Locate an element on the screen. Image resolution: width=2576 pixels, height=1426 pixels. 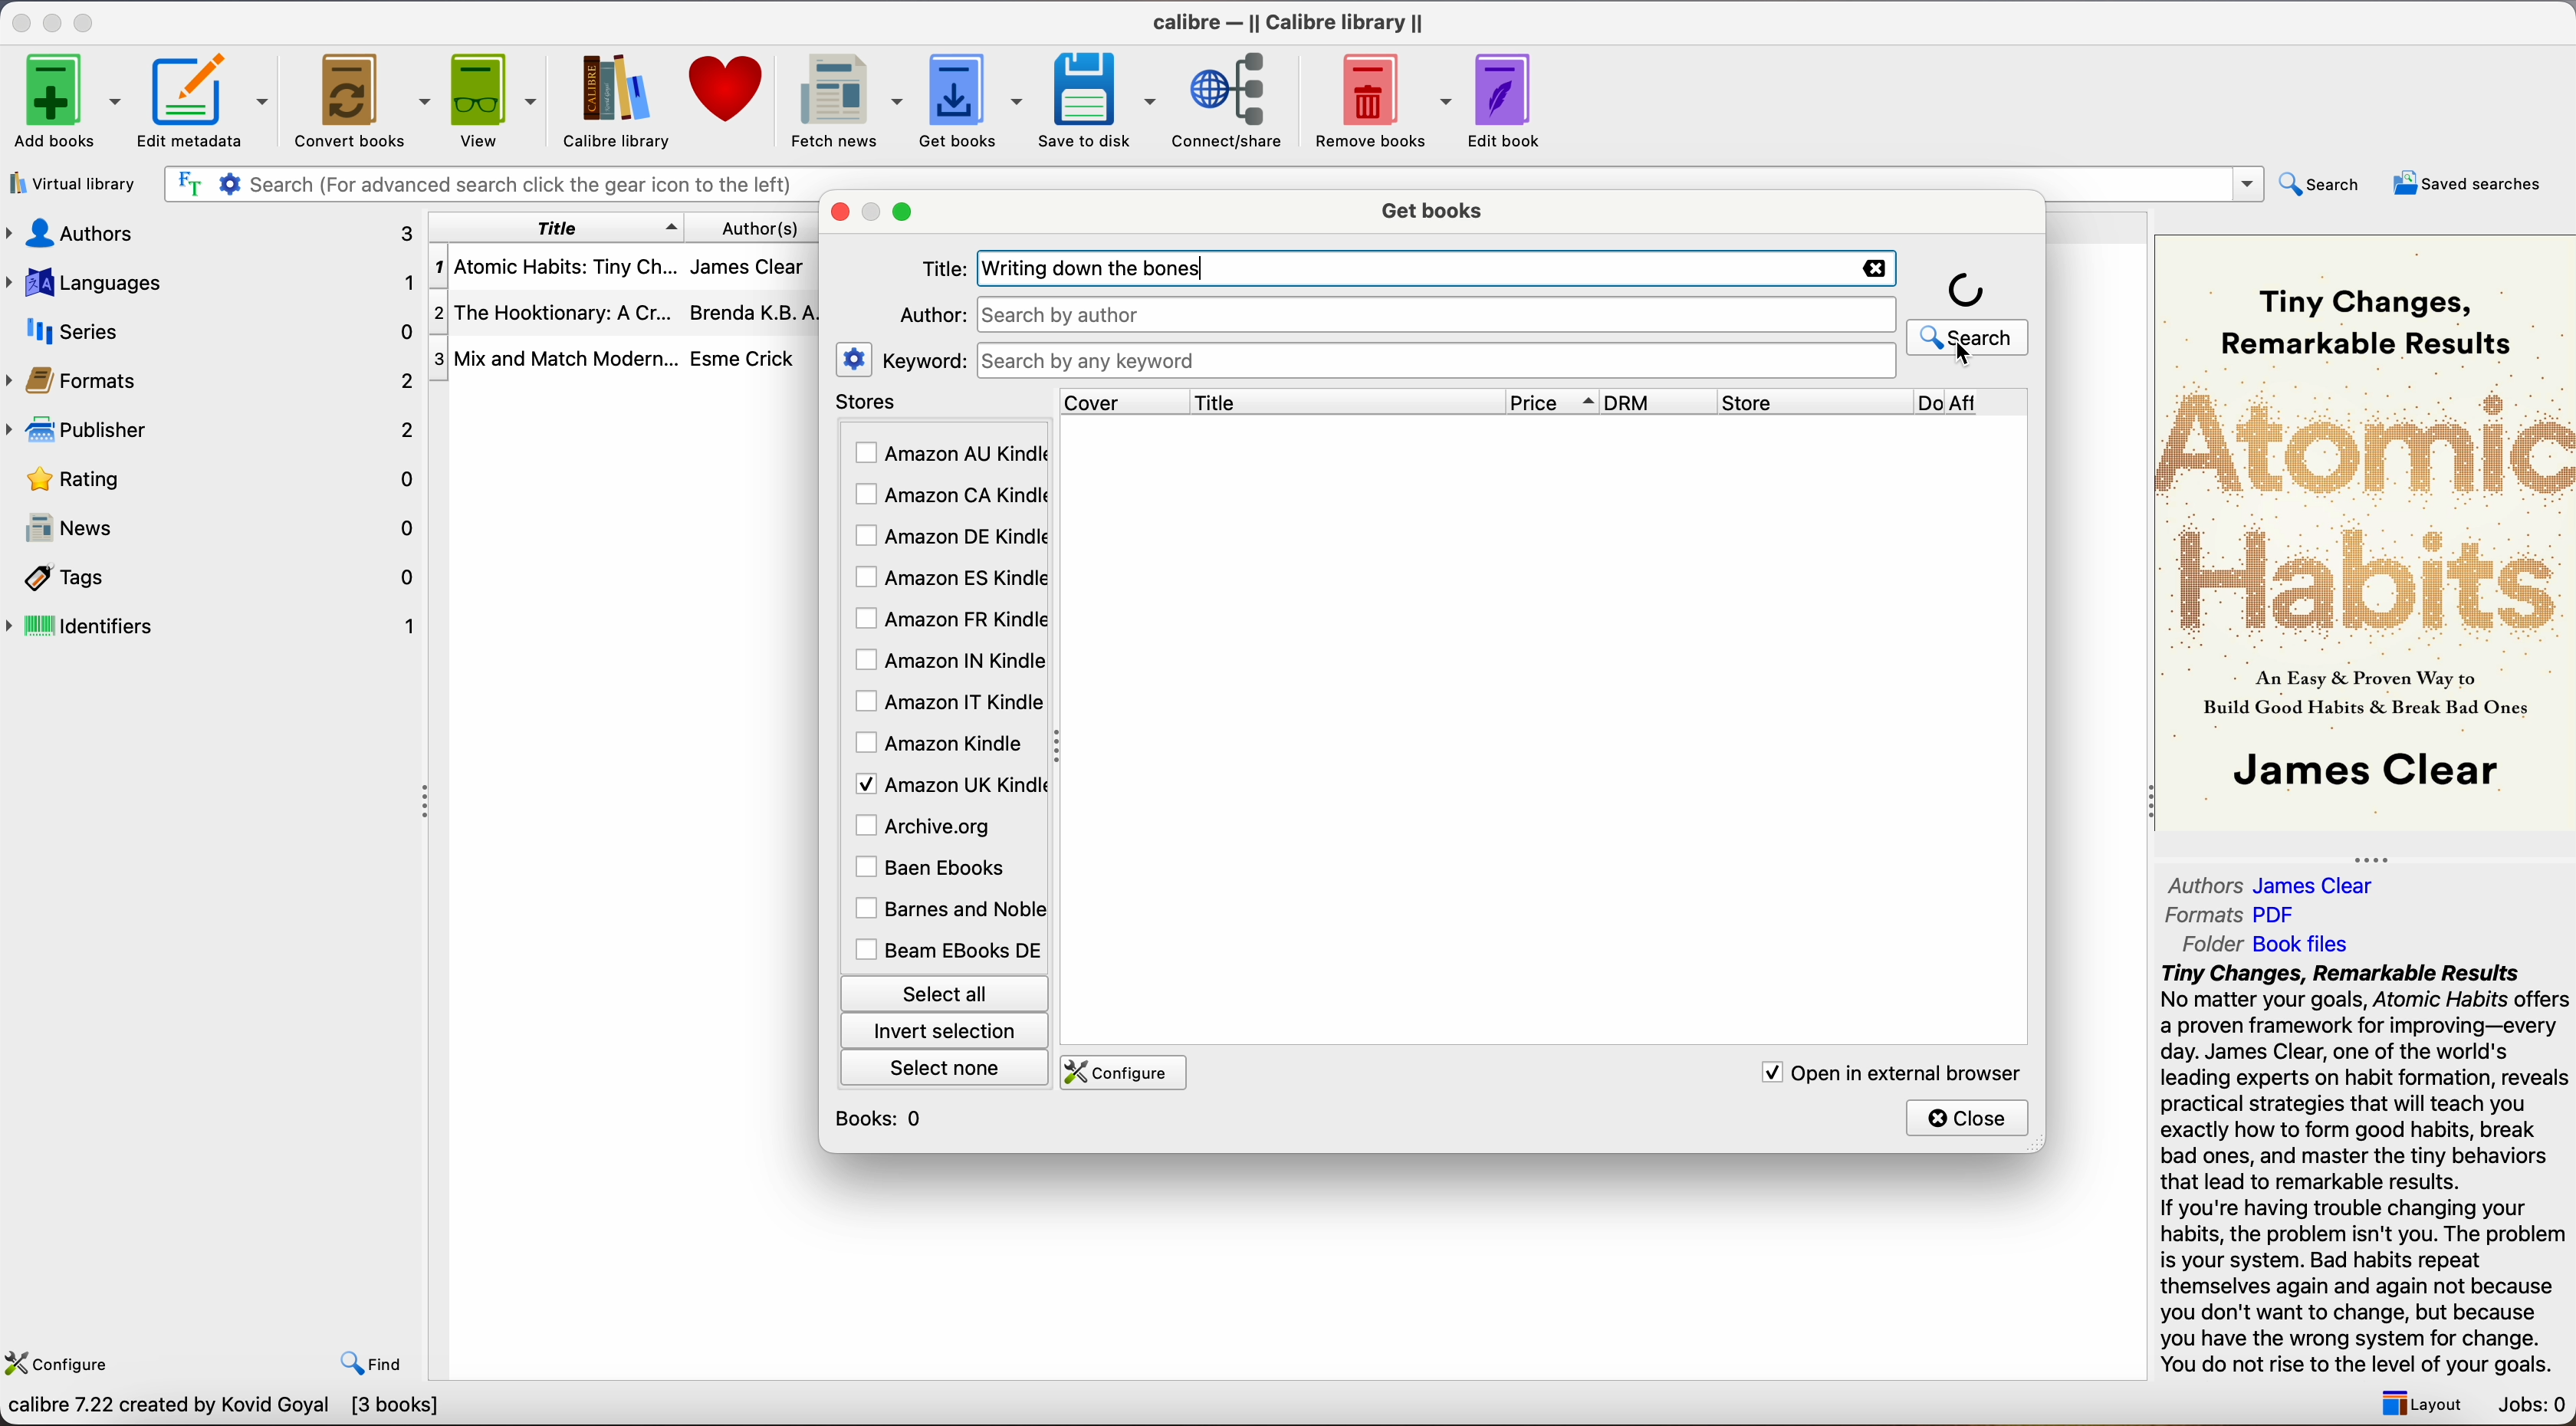
keyword is located at coordinates (924, 360).